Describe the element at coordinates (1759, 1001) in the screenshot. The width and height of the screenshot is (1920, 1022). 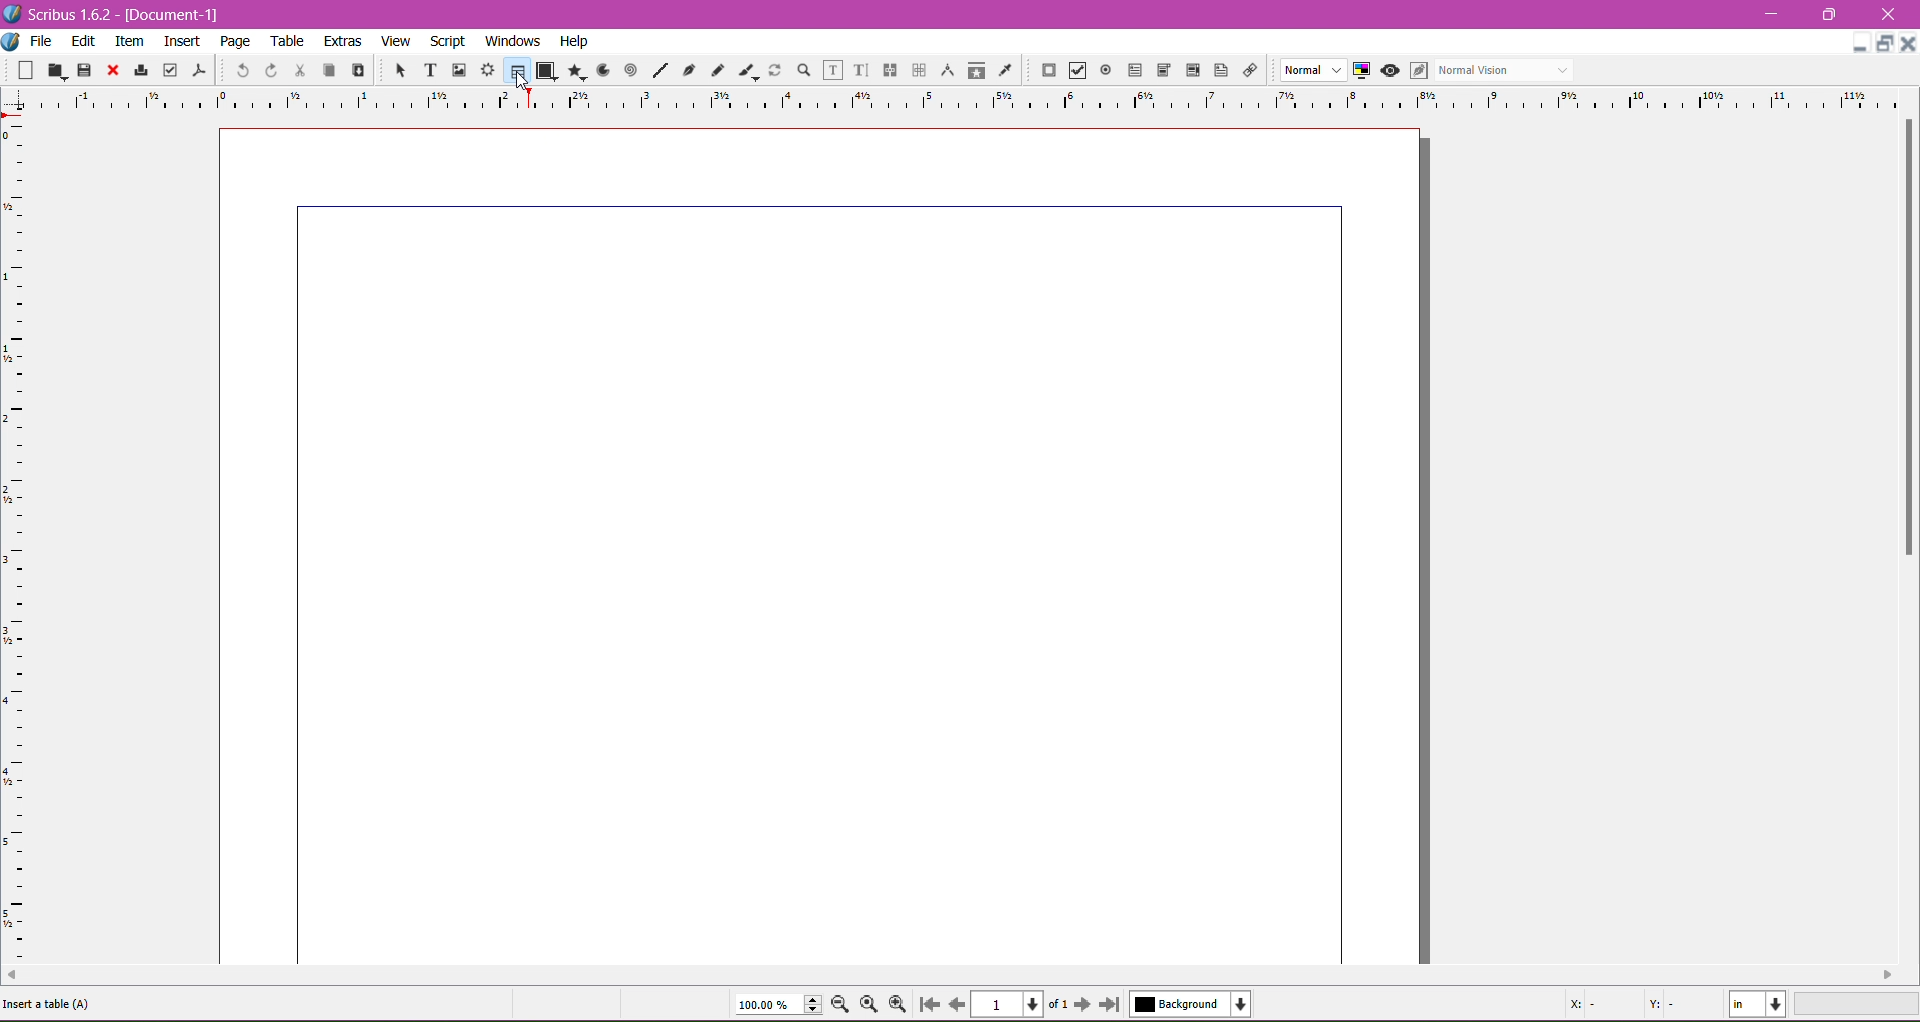
I see `in / Unit` at that location.